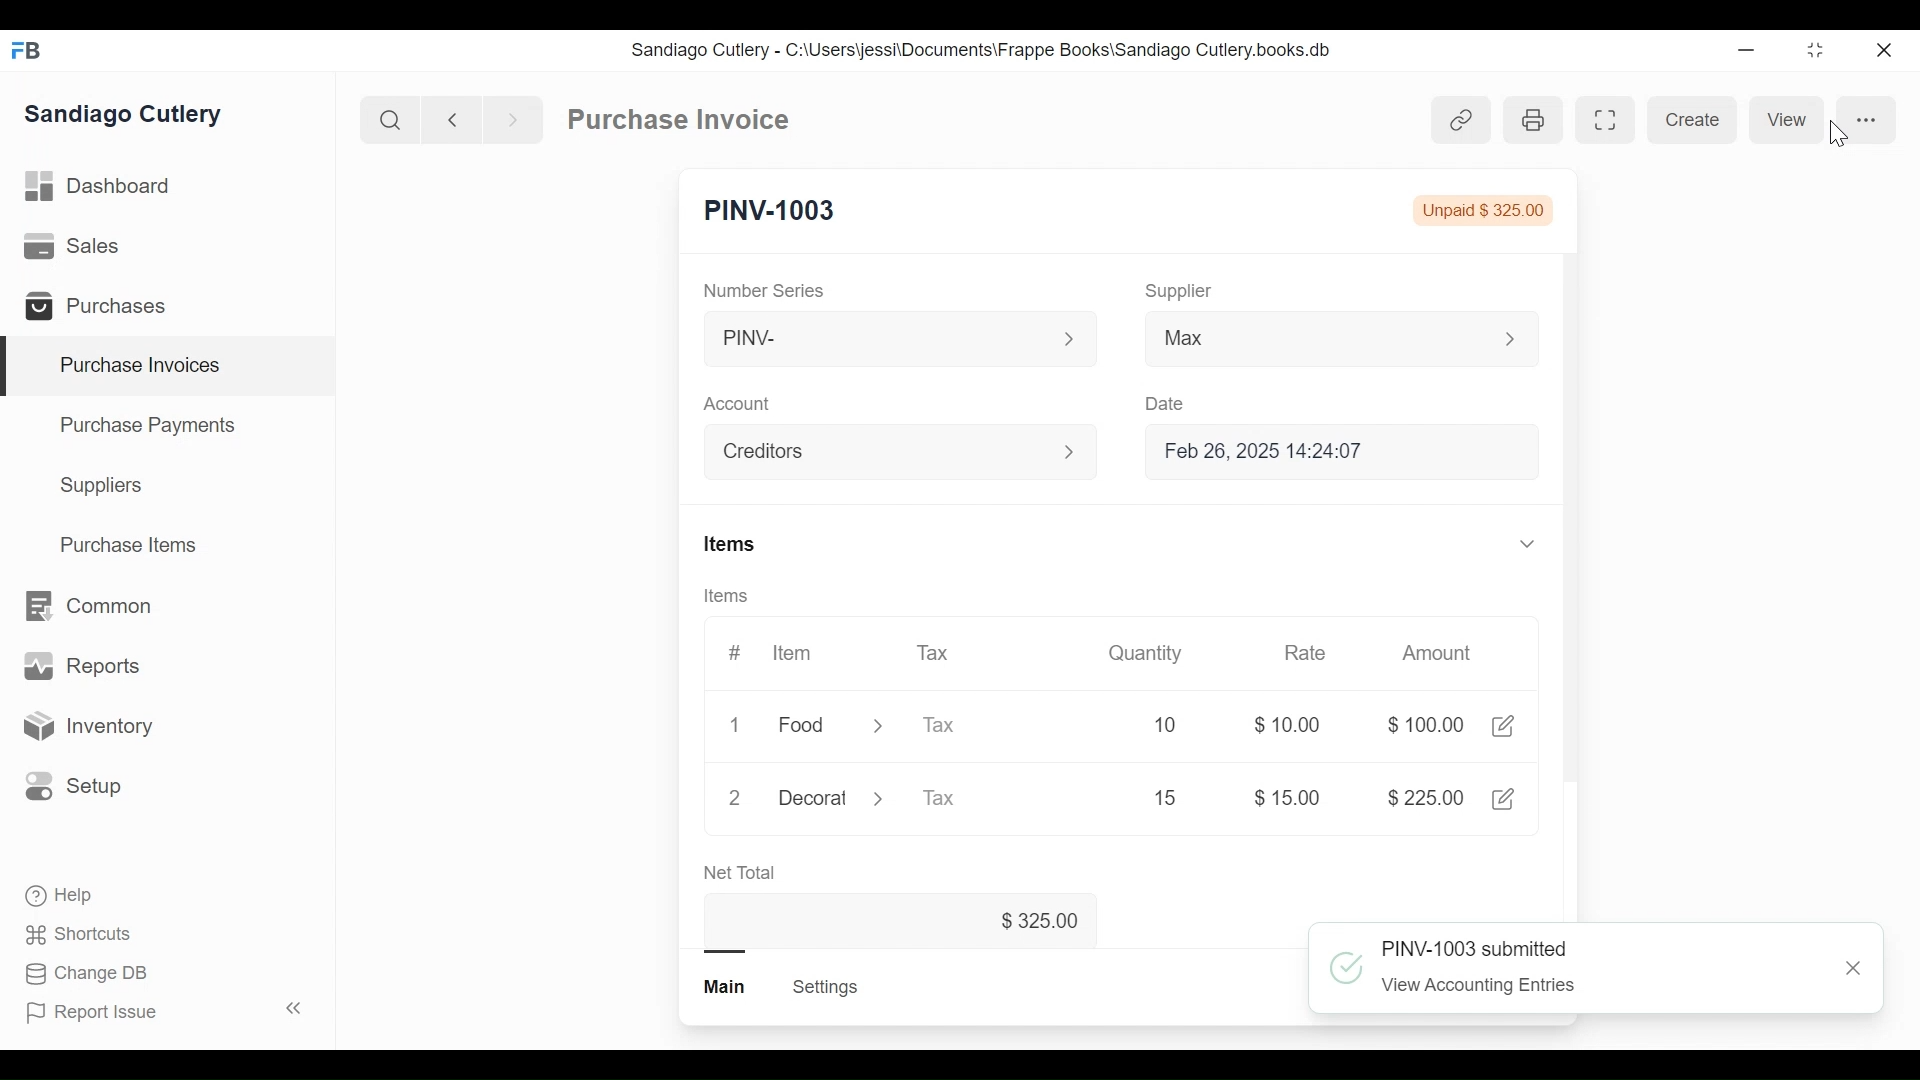 The width and height of the screenshot is (1920, 1080). Describe the element at coordinates (163, 1011) in the screenshot. I see `Report Issue` at that location.